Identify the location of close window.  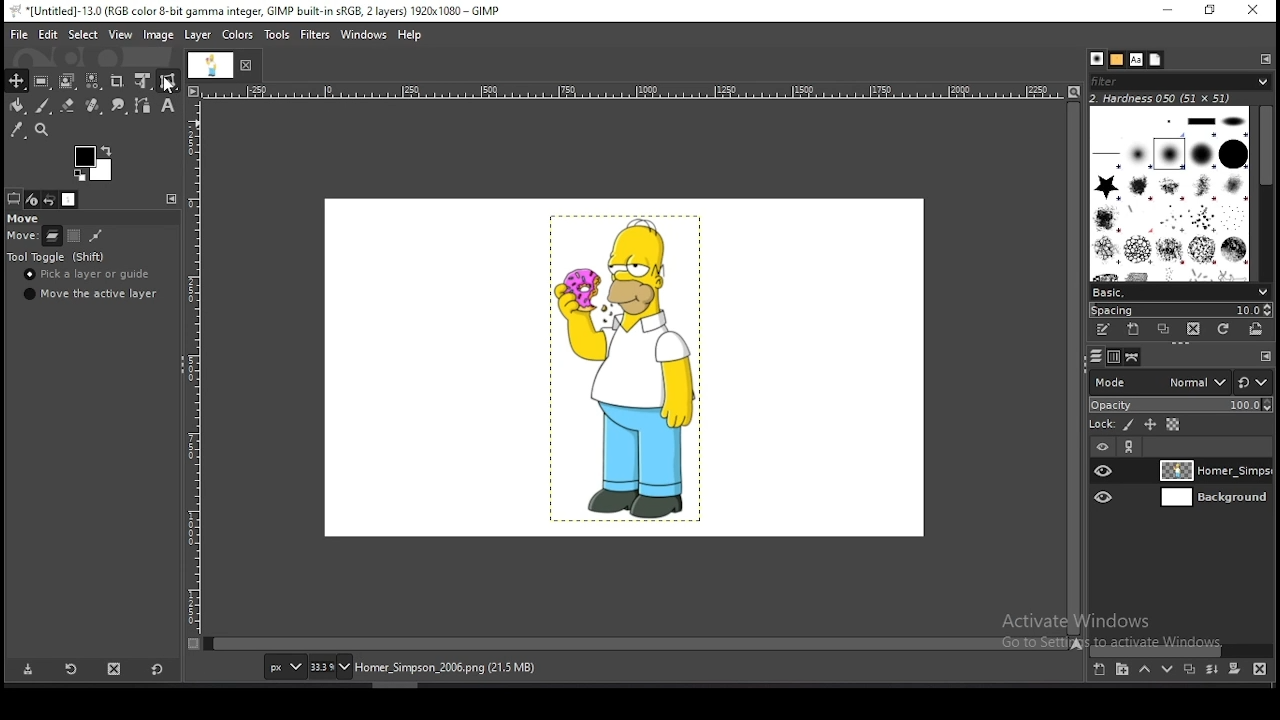
(1252, 12).